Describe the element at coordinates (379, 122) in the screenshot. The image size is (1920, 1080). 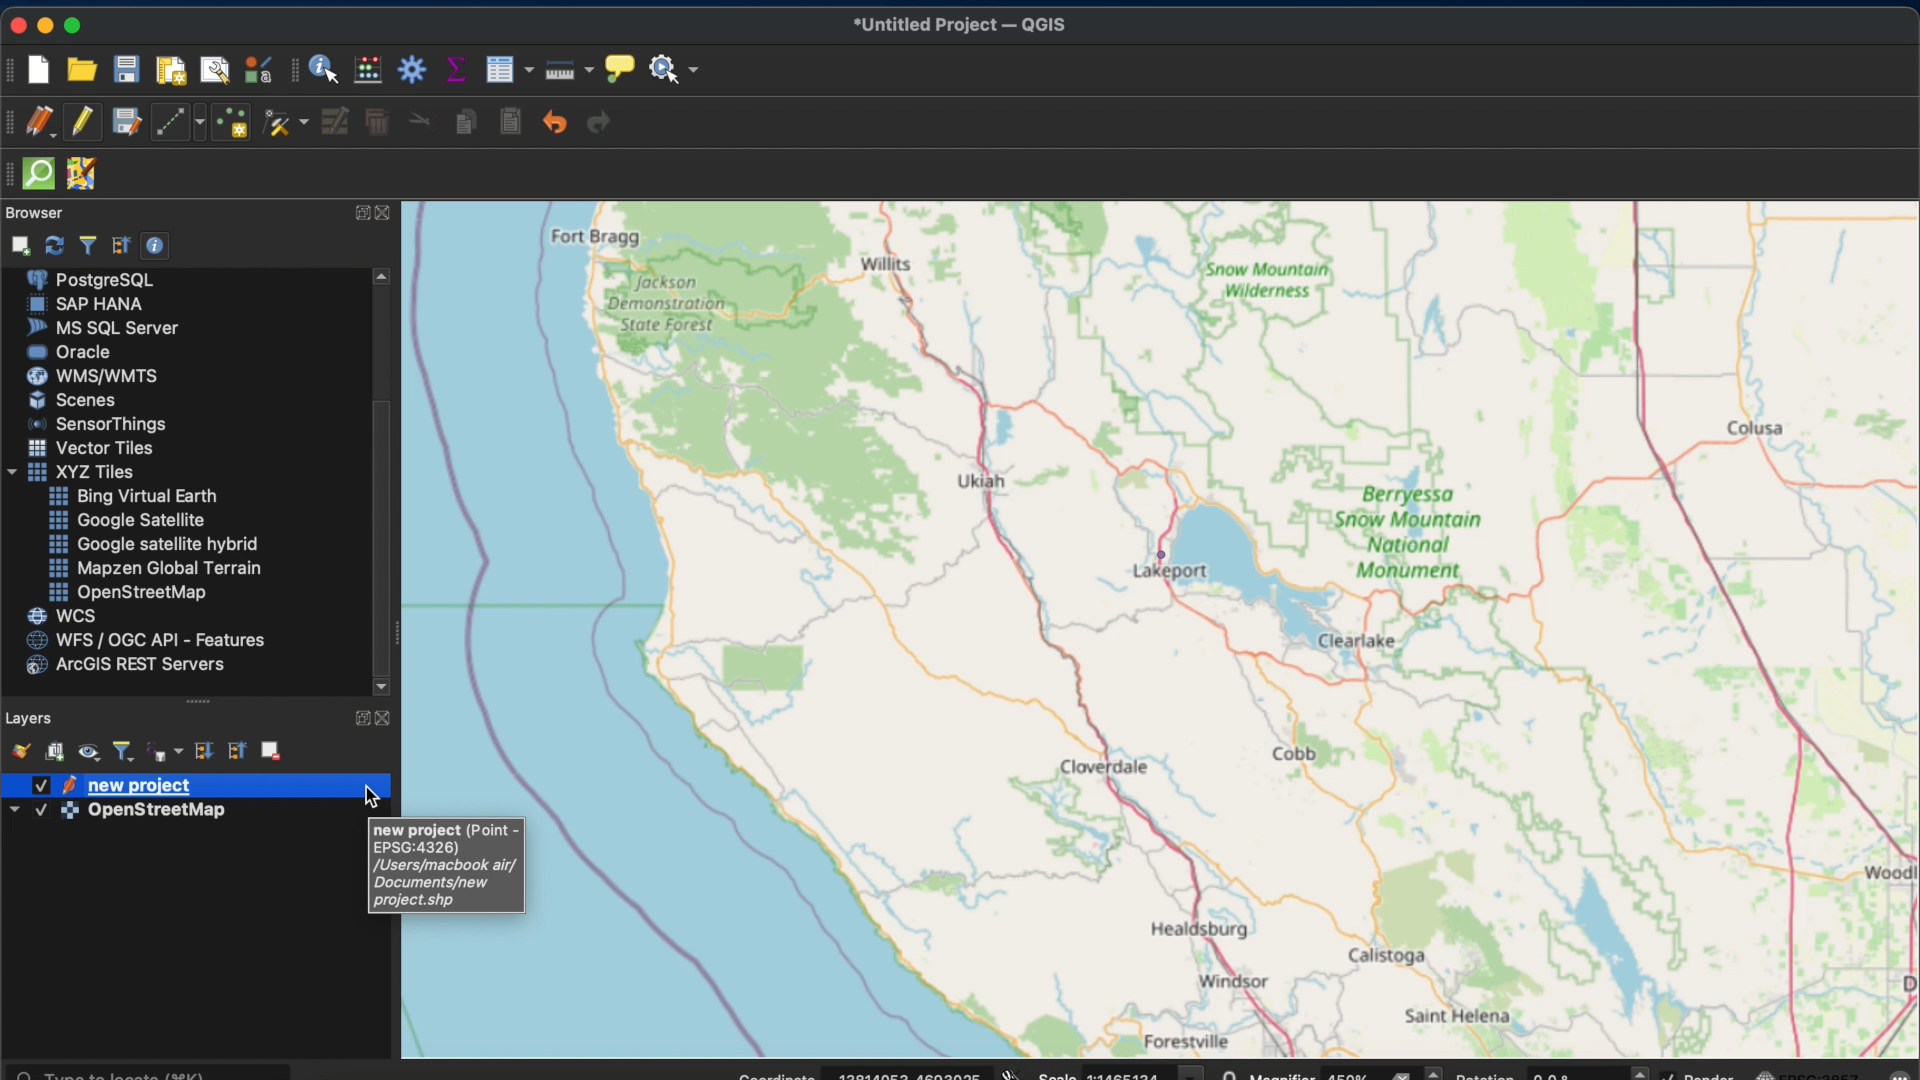
I see `delete selected` at that location.